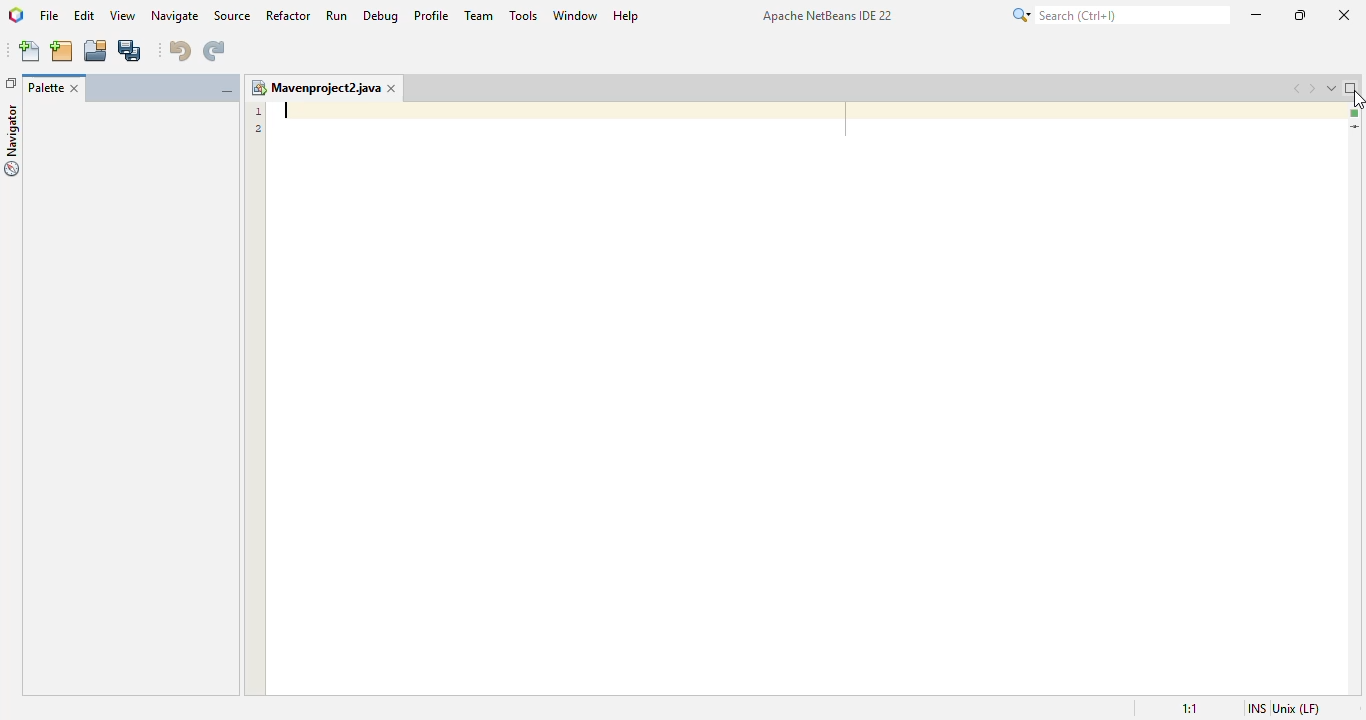 The width and height of the screenshot is (1366, 720). Describe the element at coordinates (1190, 708) in the screenshot. I see `magnification ratio` at that location.